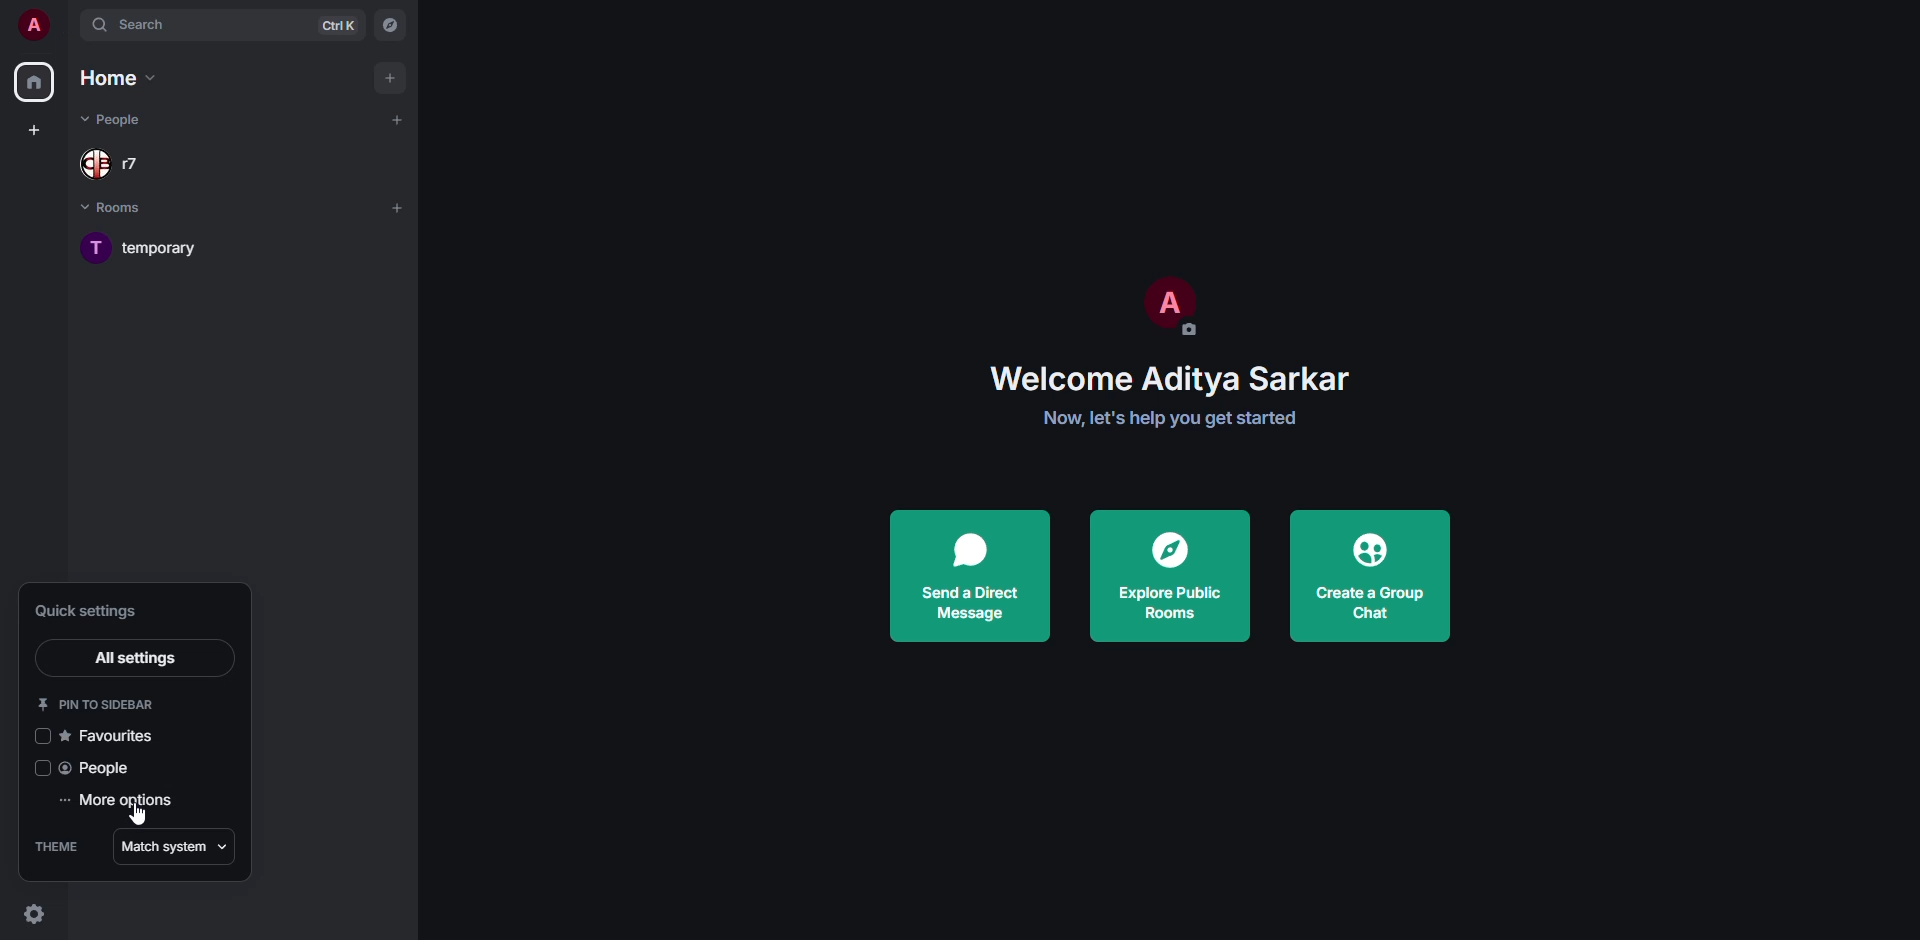 The image size is (1920, 940). Describe the element at coordinates (54, 848) in the screenshot. I see `theme` at that location.